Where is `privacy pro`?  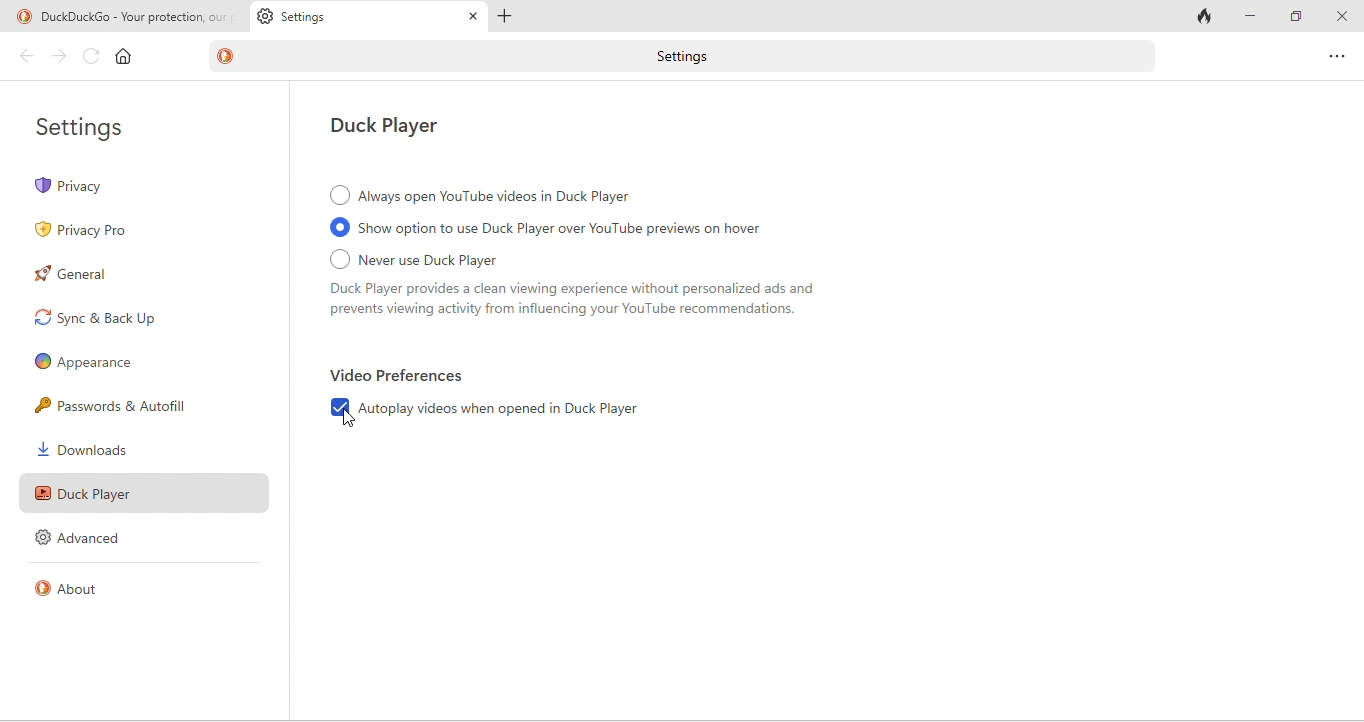 privacy pro is located at coordinates (95, 232).